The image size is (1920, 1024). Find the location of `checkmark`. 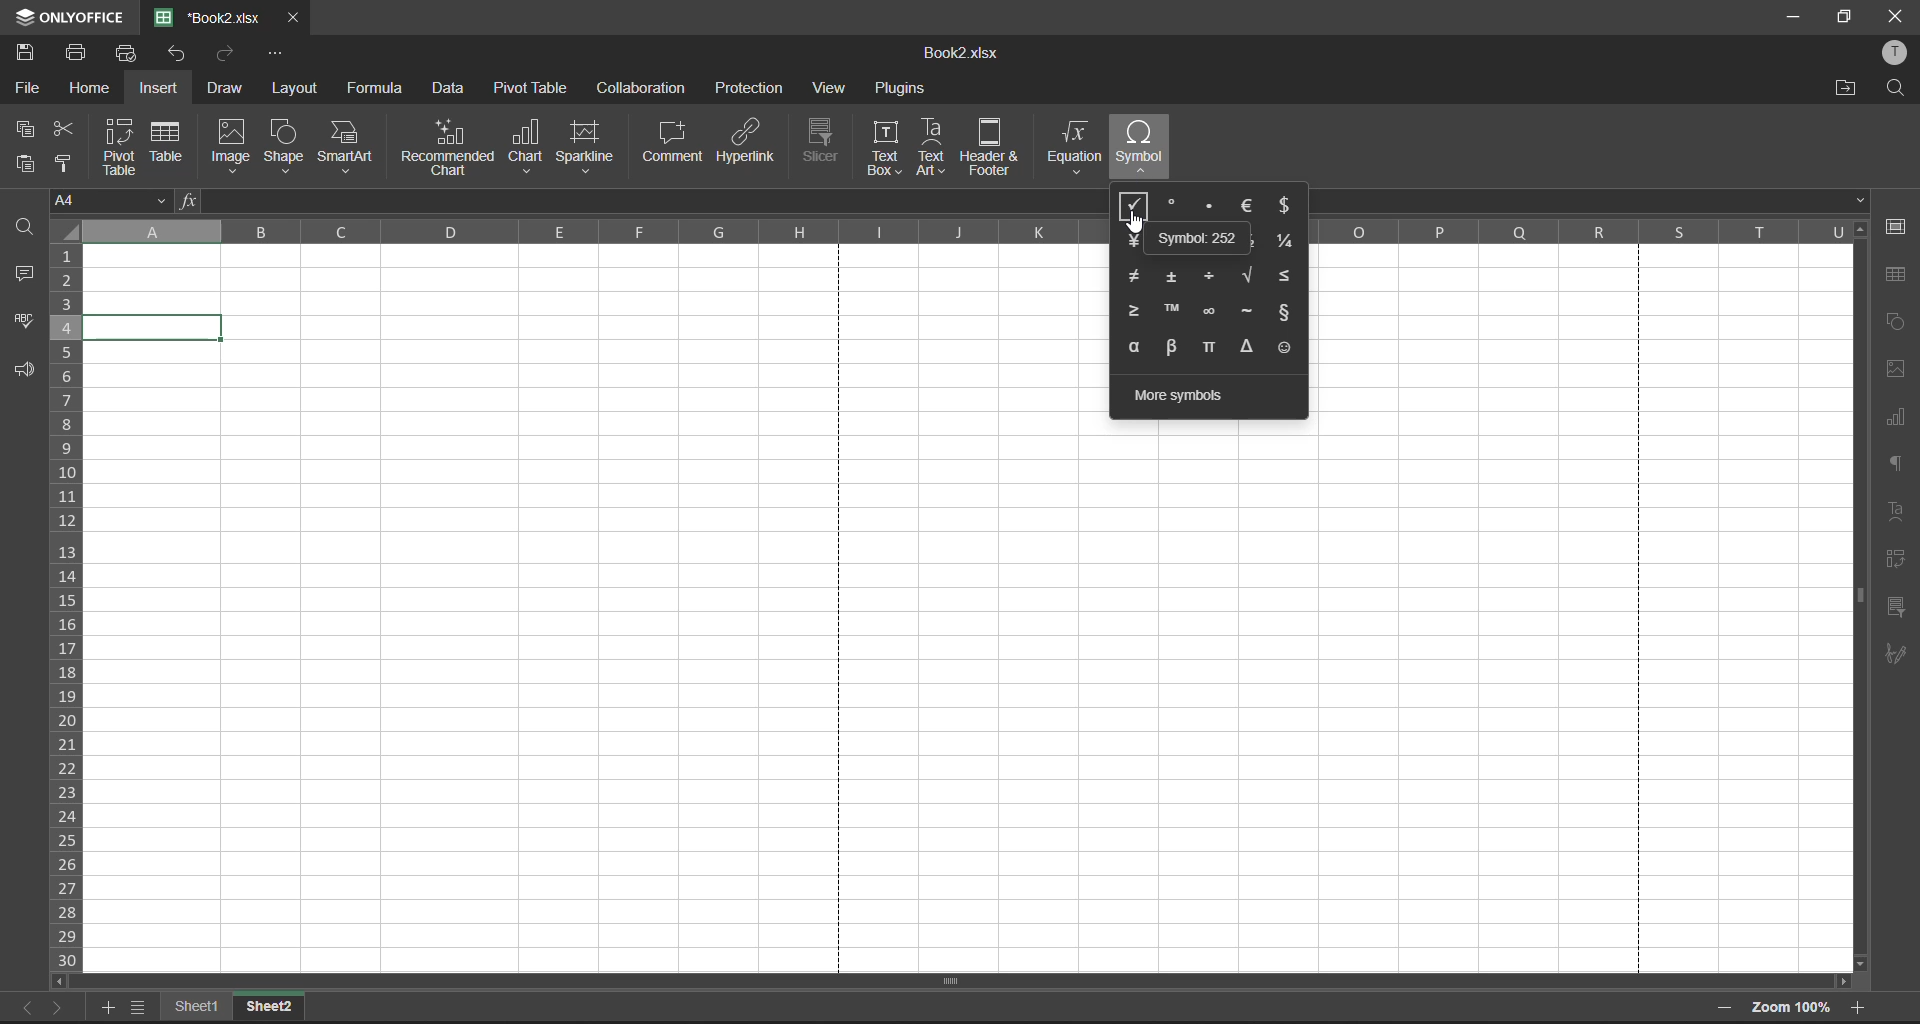

checkmark is located at coordinates (1137, 204).